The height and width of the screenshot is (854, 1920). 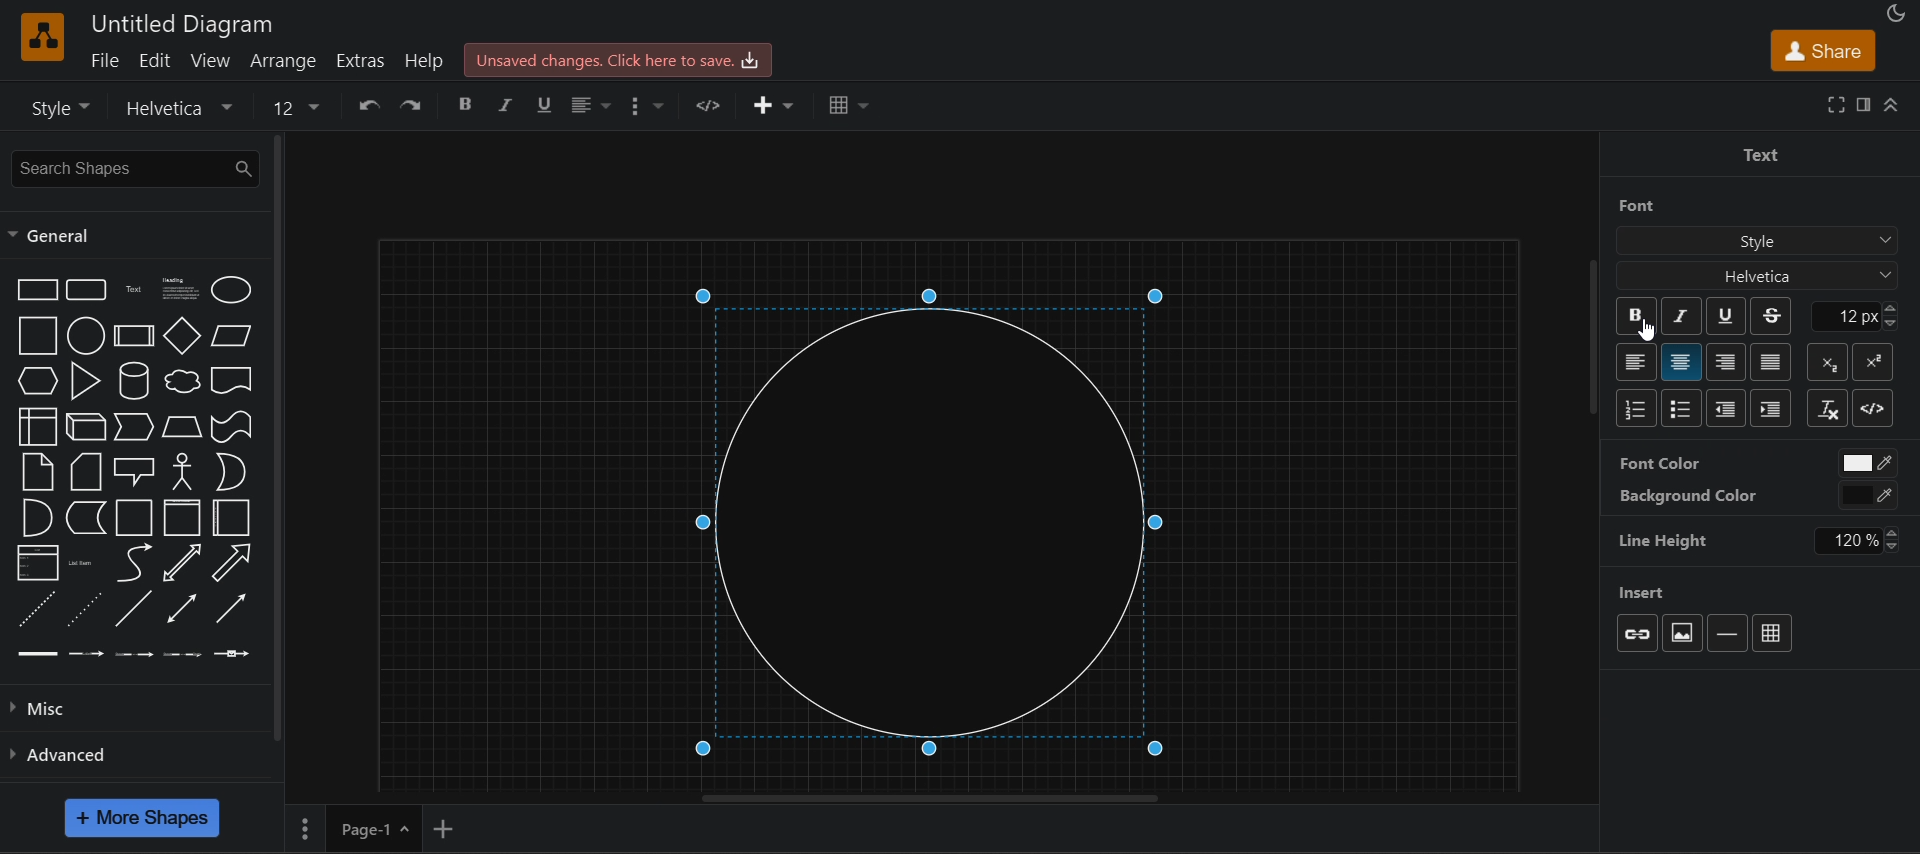 What do you see at coordinates (711, 104) in the screenshot?
I see `HTML` at bounding box center [711, 104].